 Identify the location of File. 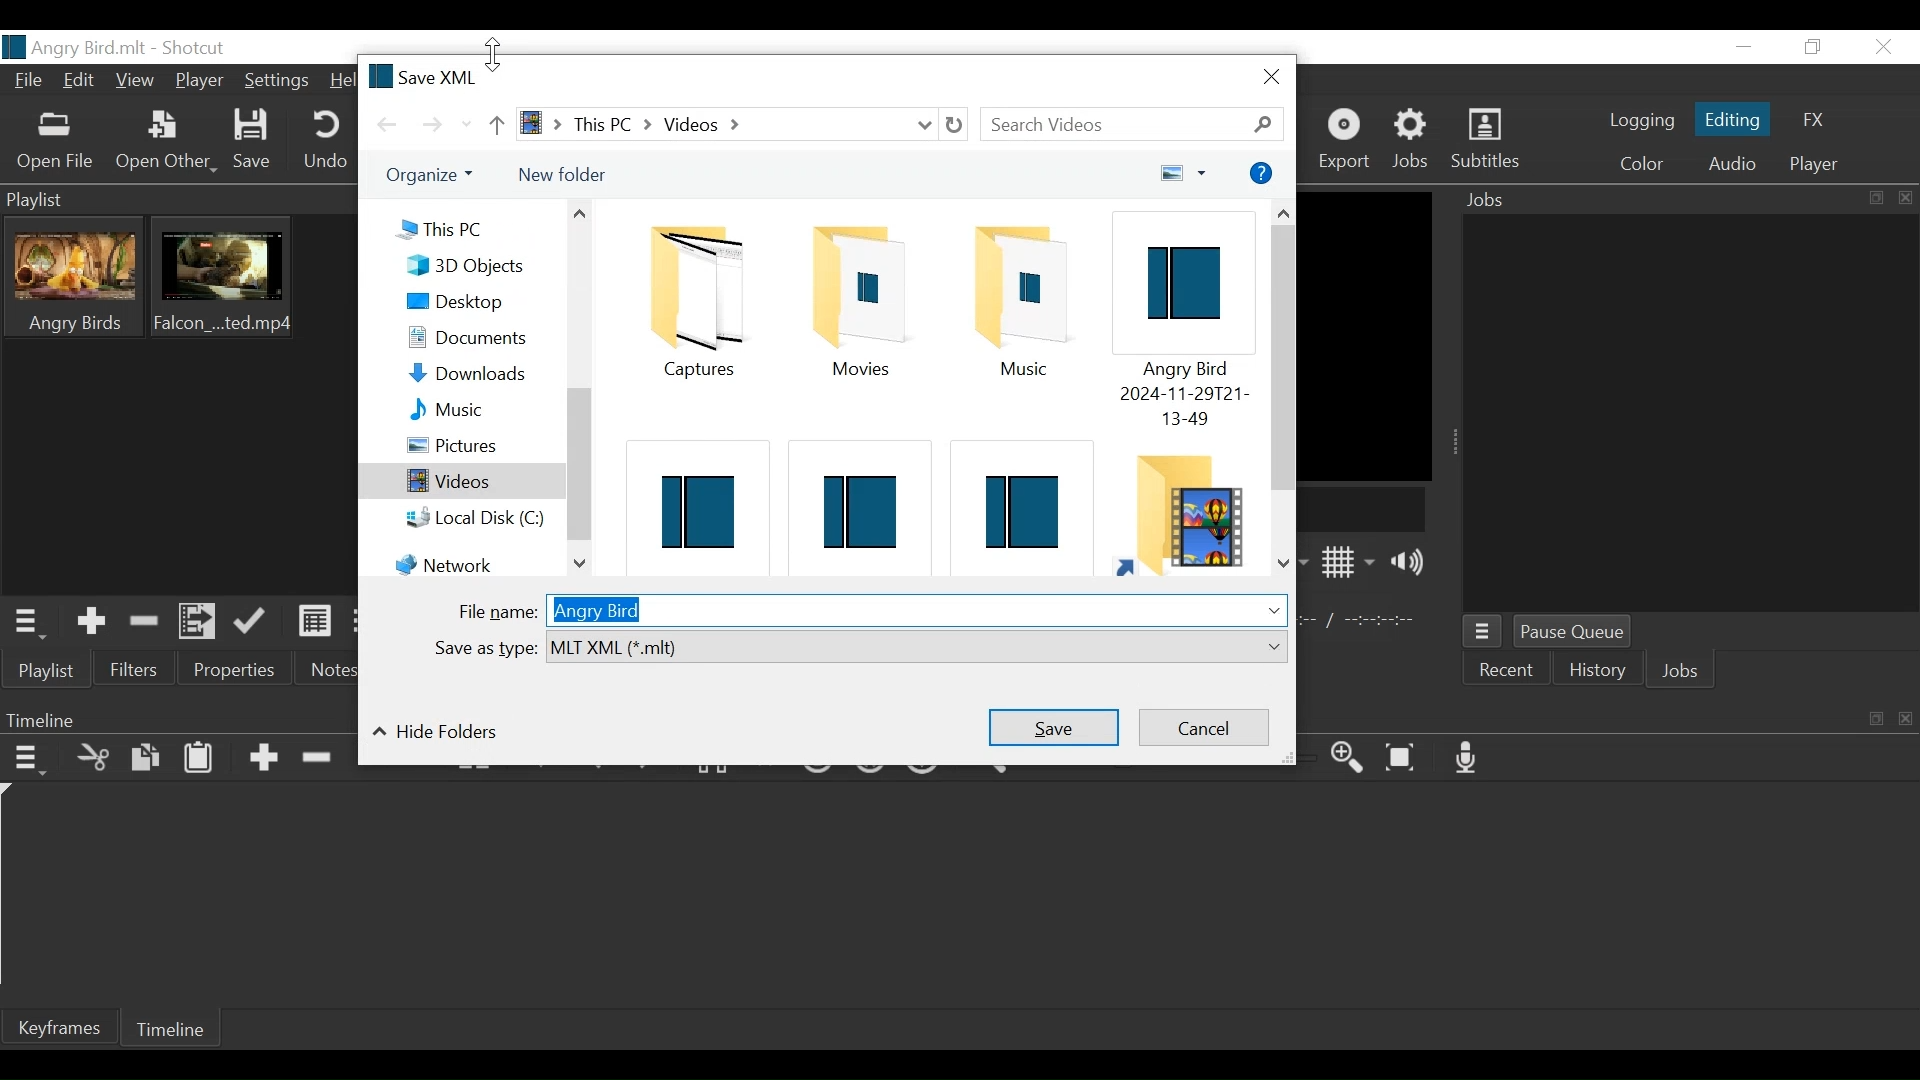
(29, 83).